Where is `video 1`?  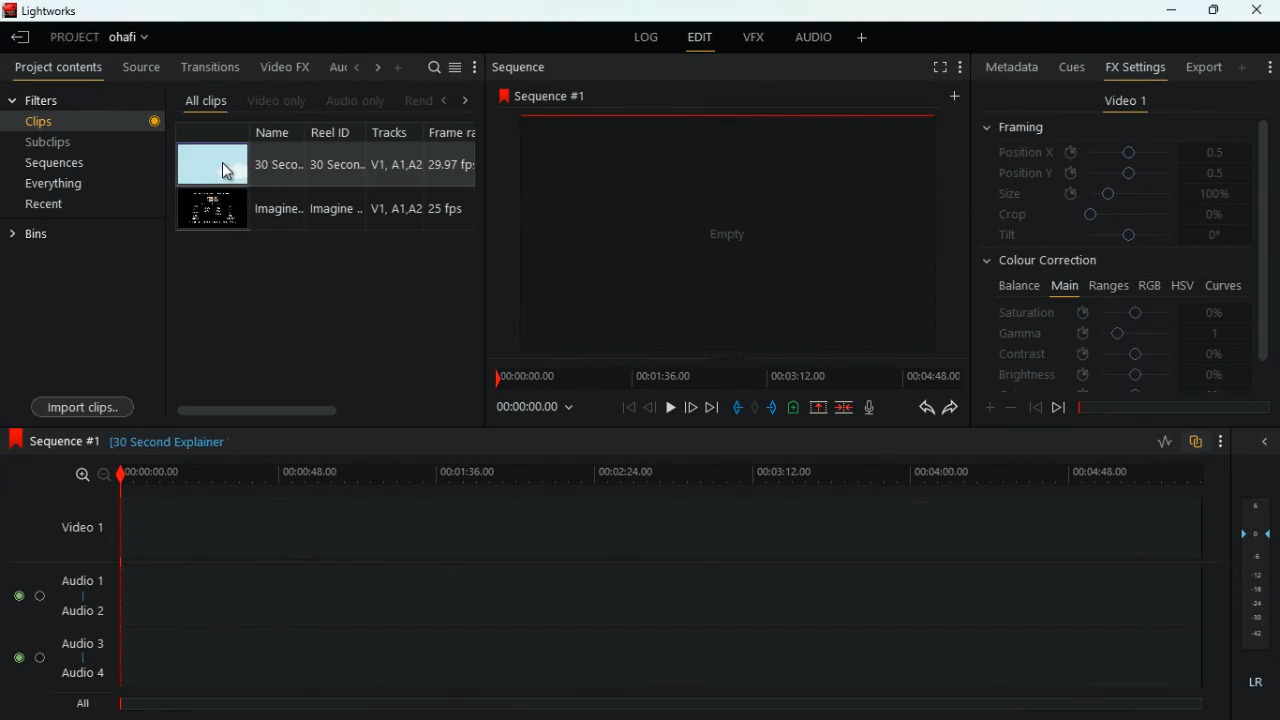 video 1 is located at coordinates (1126, 101).